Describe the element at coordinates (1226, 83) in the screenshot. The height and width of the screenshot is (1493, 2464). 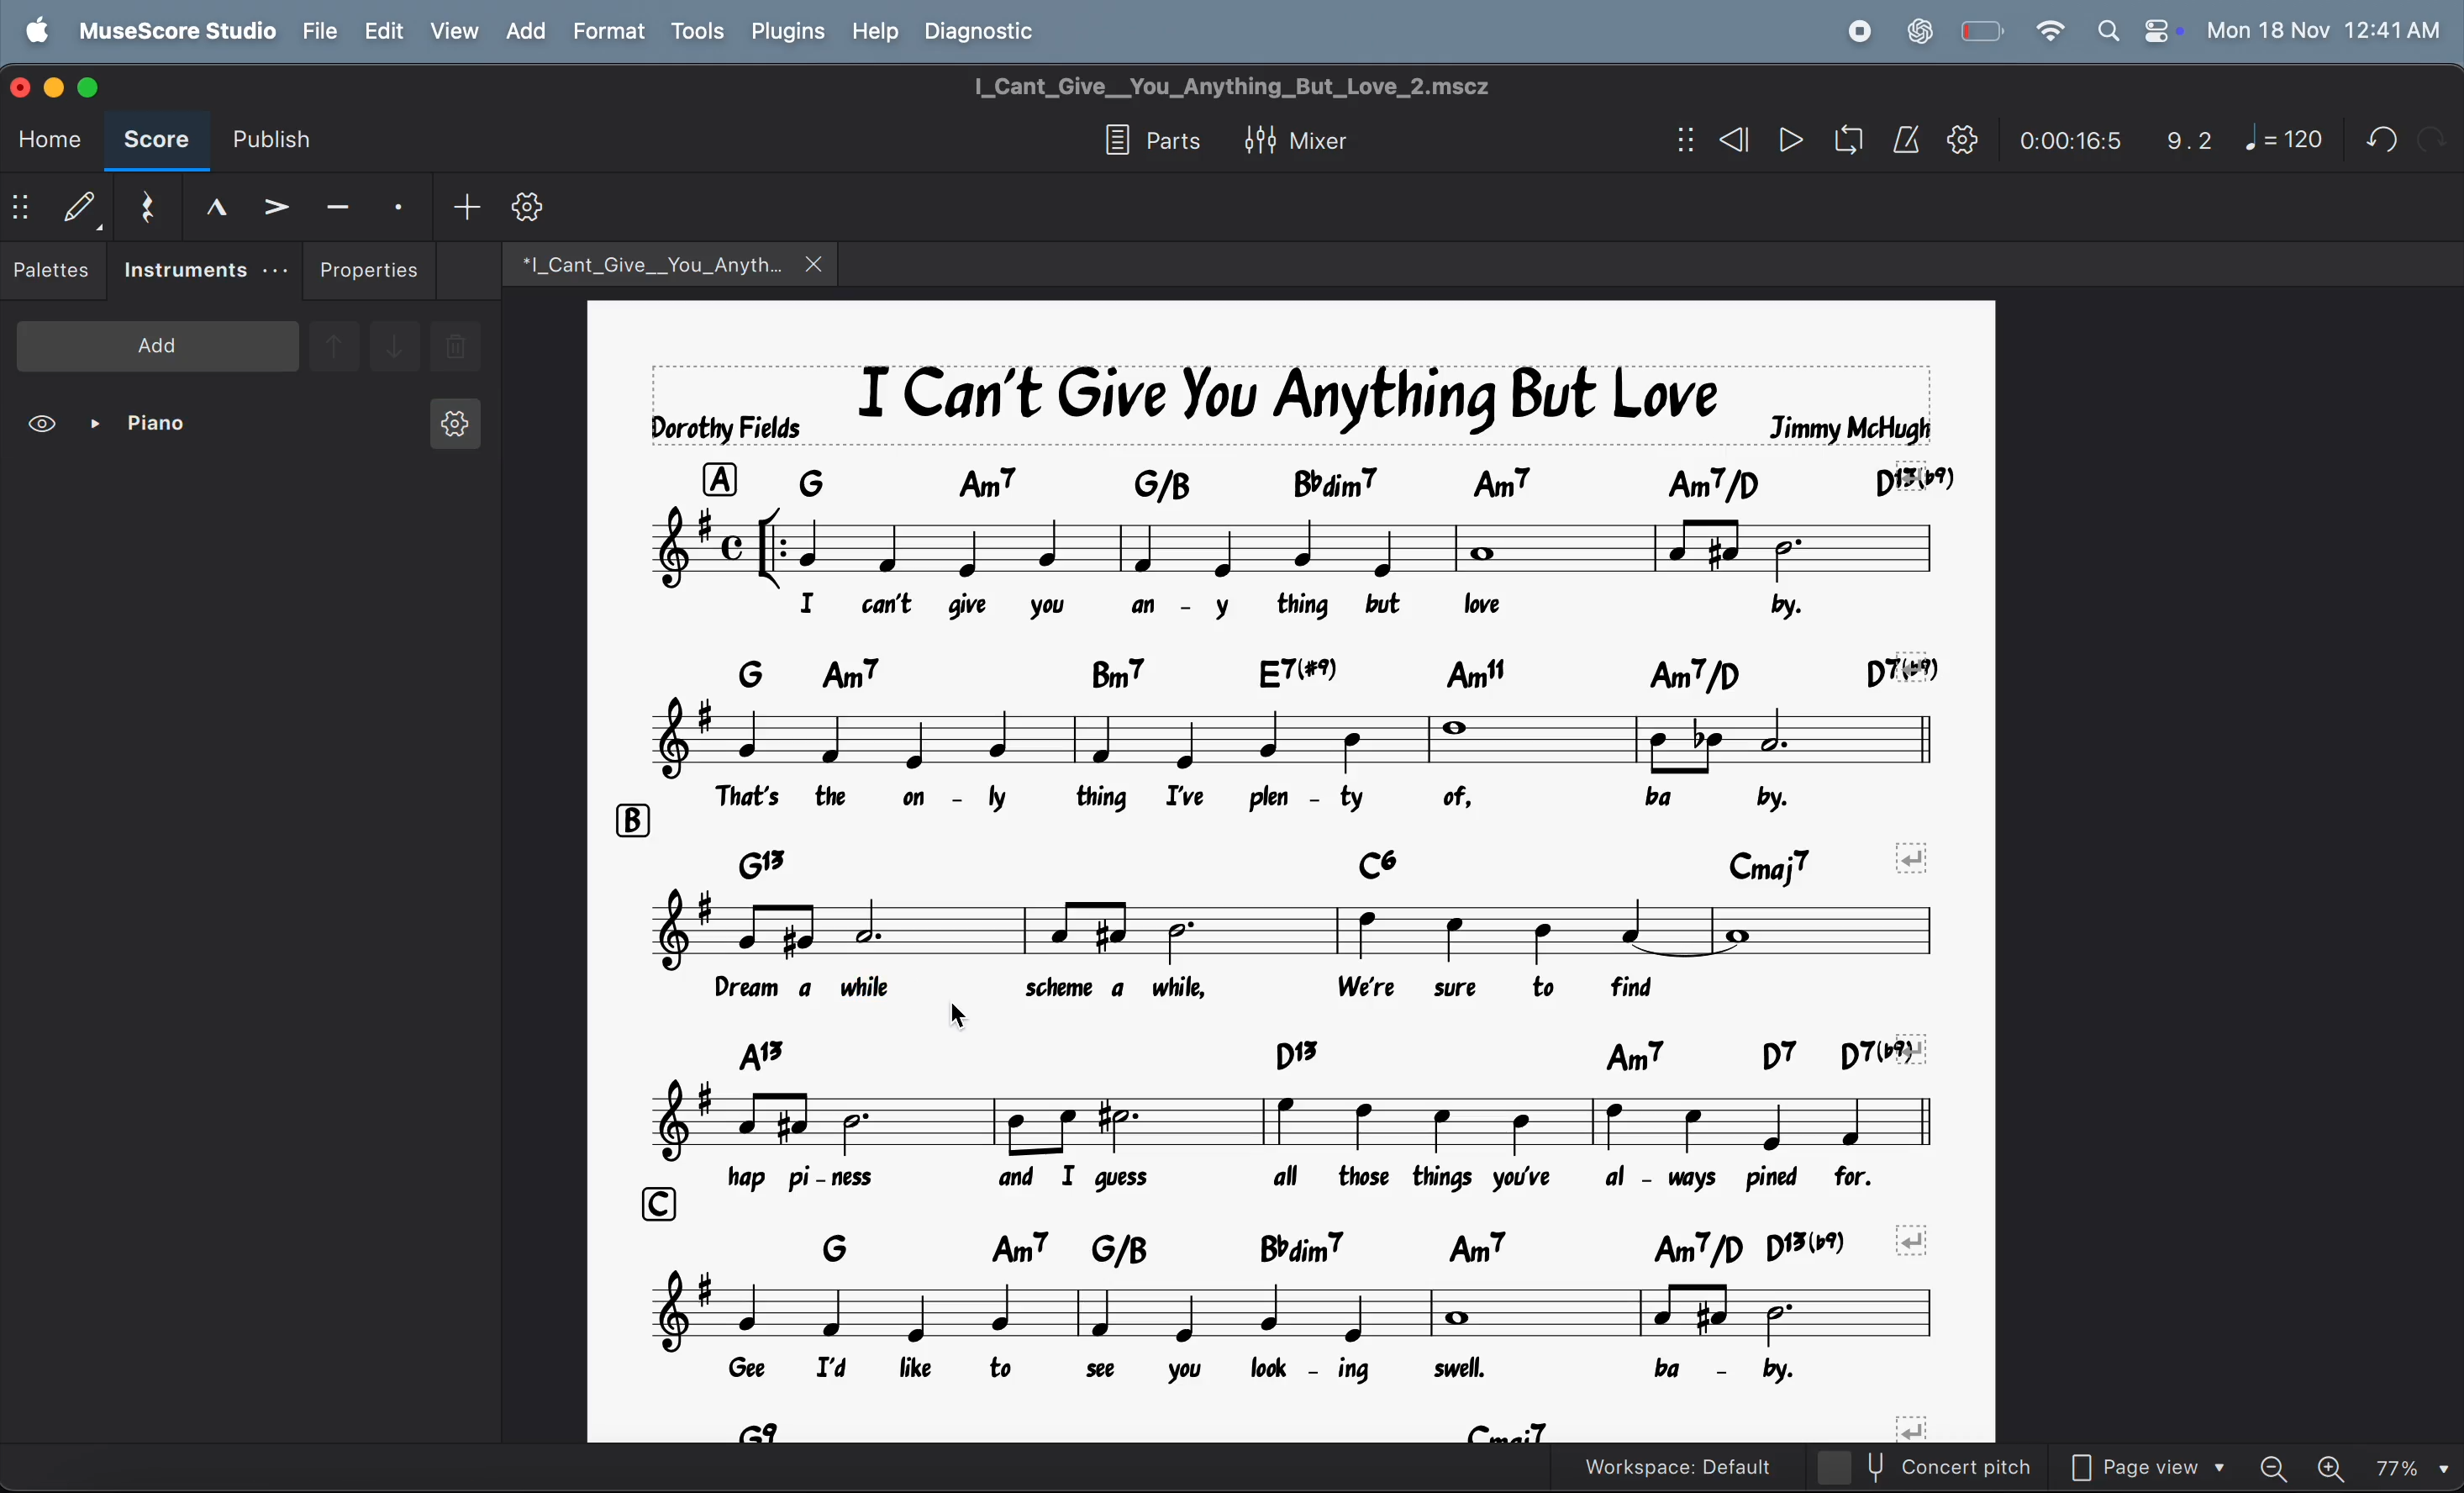
I see `page title` at that location.